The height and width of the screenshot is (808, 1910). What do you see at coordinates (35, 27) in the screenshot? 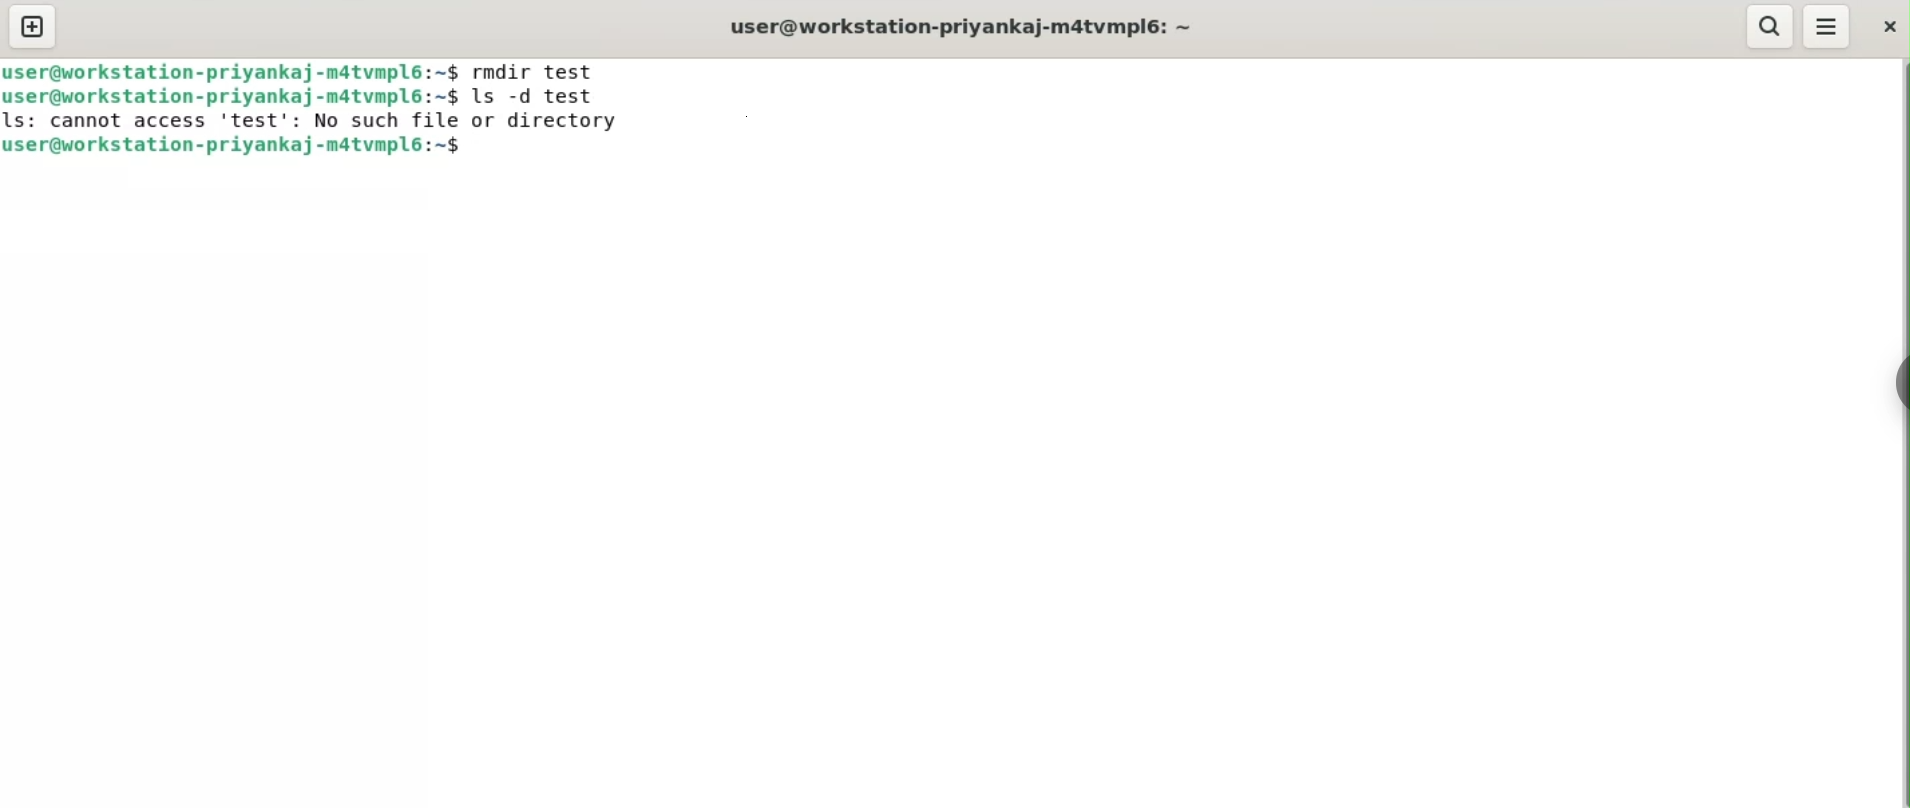
I see `new tab` at bounding box center [35, 27].